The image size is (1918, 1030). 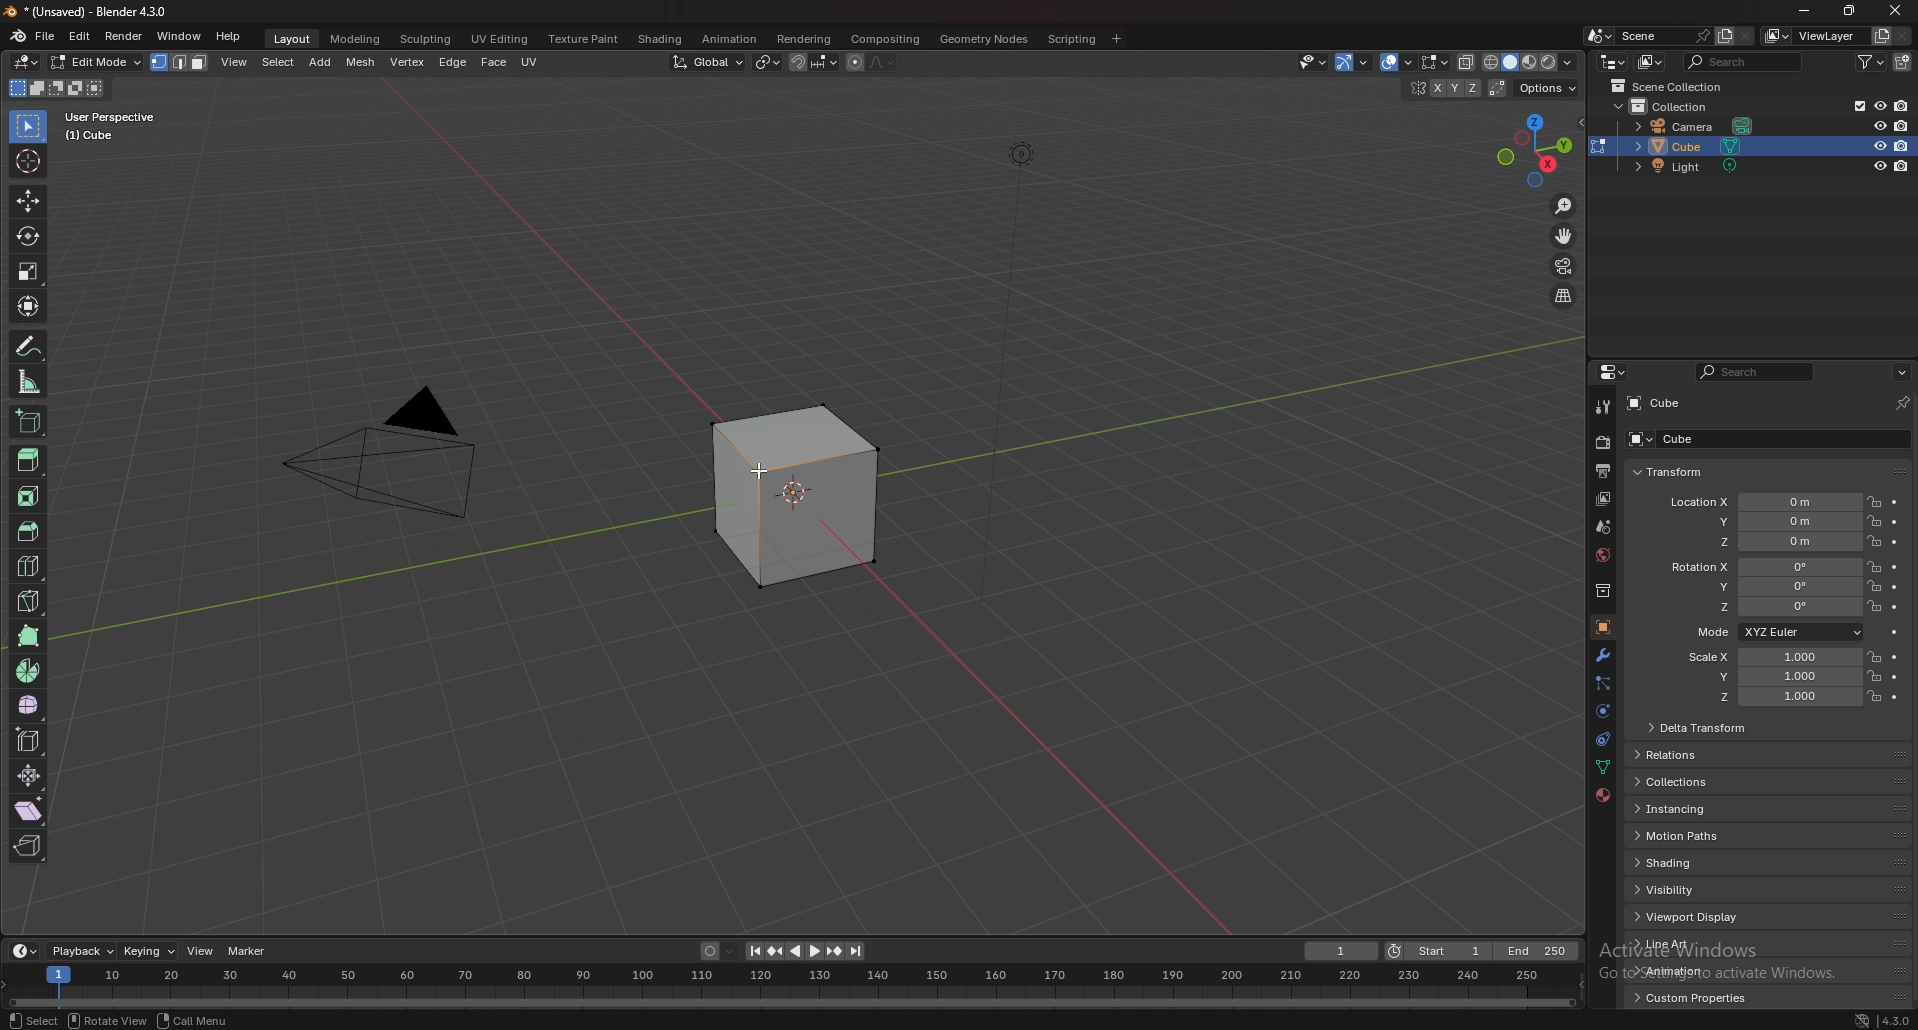 I want to click on move, so click(x=1564, y=236).